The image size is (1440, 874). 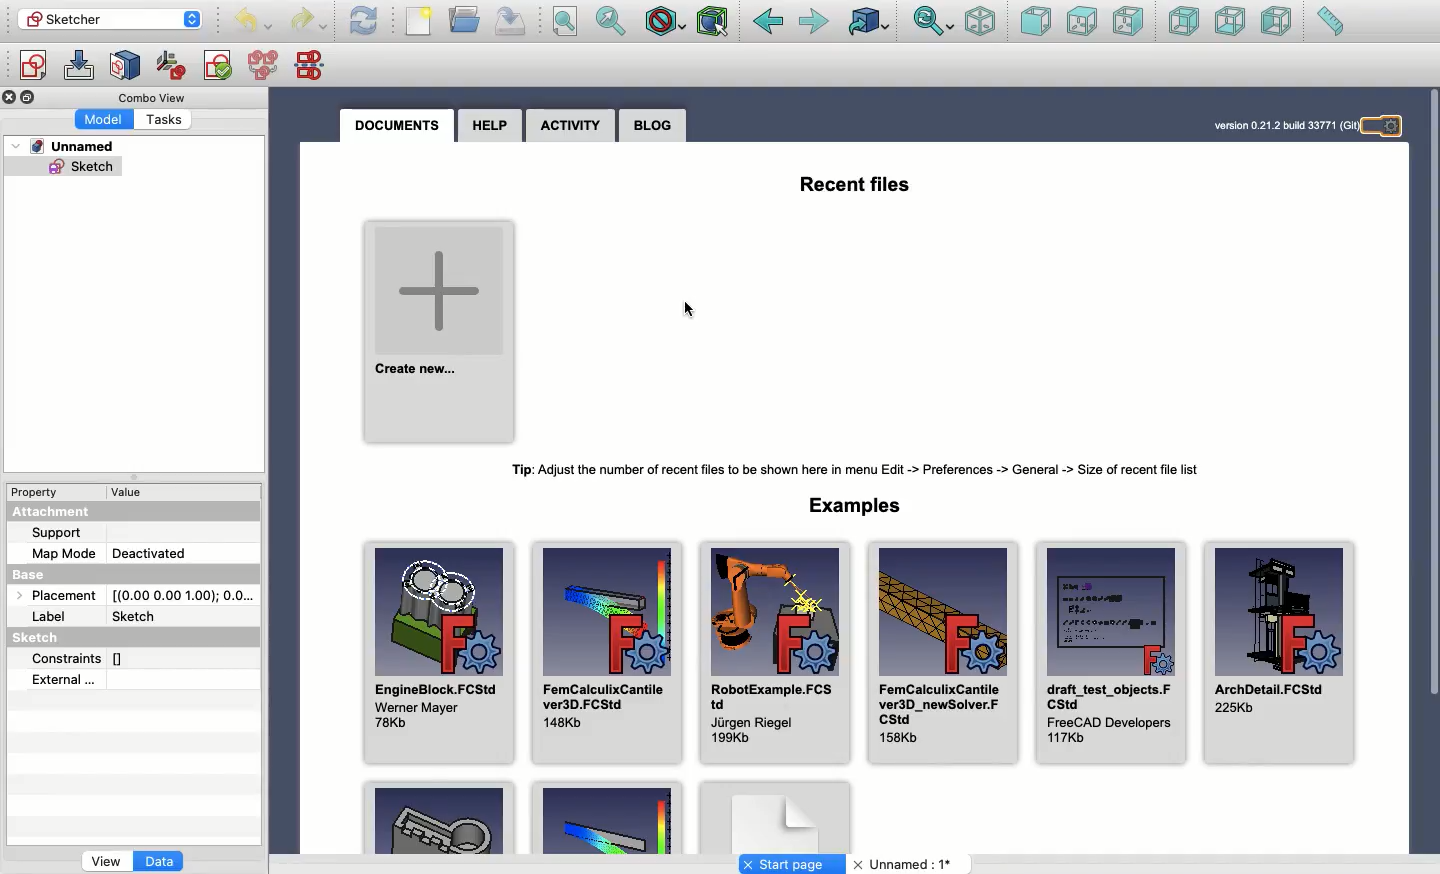 What do you see at coordinates (31, 65) in the screenshot?
I see `Create sketch` at bounding box center [31, 65].